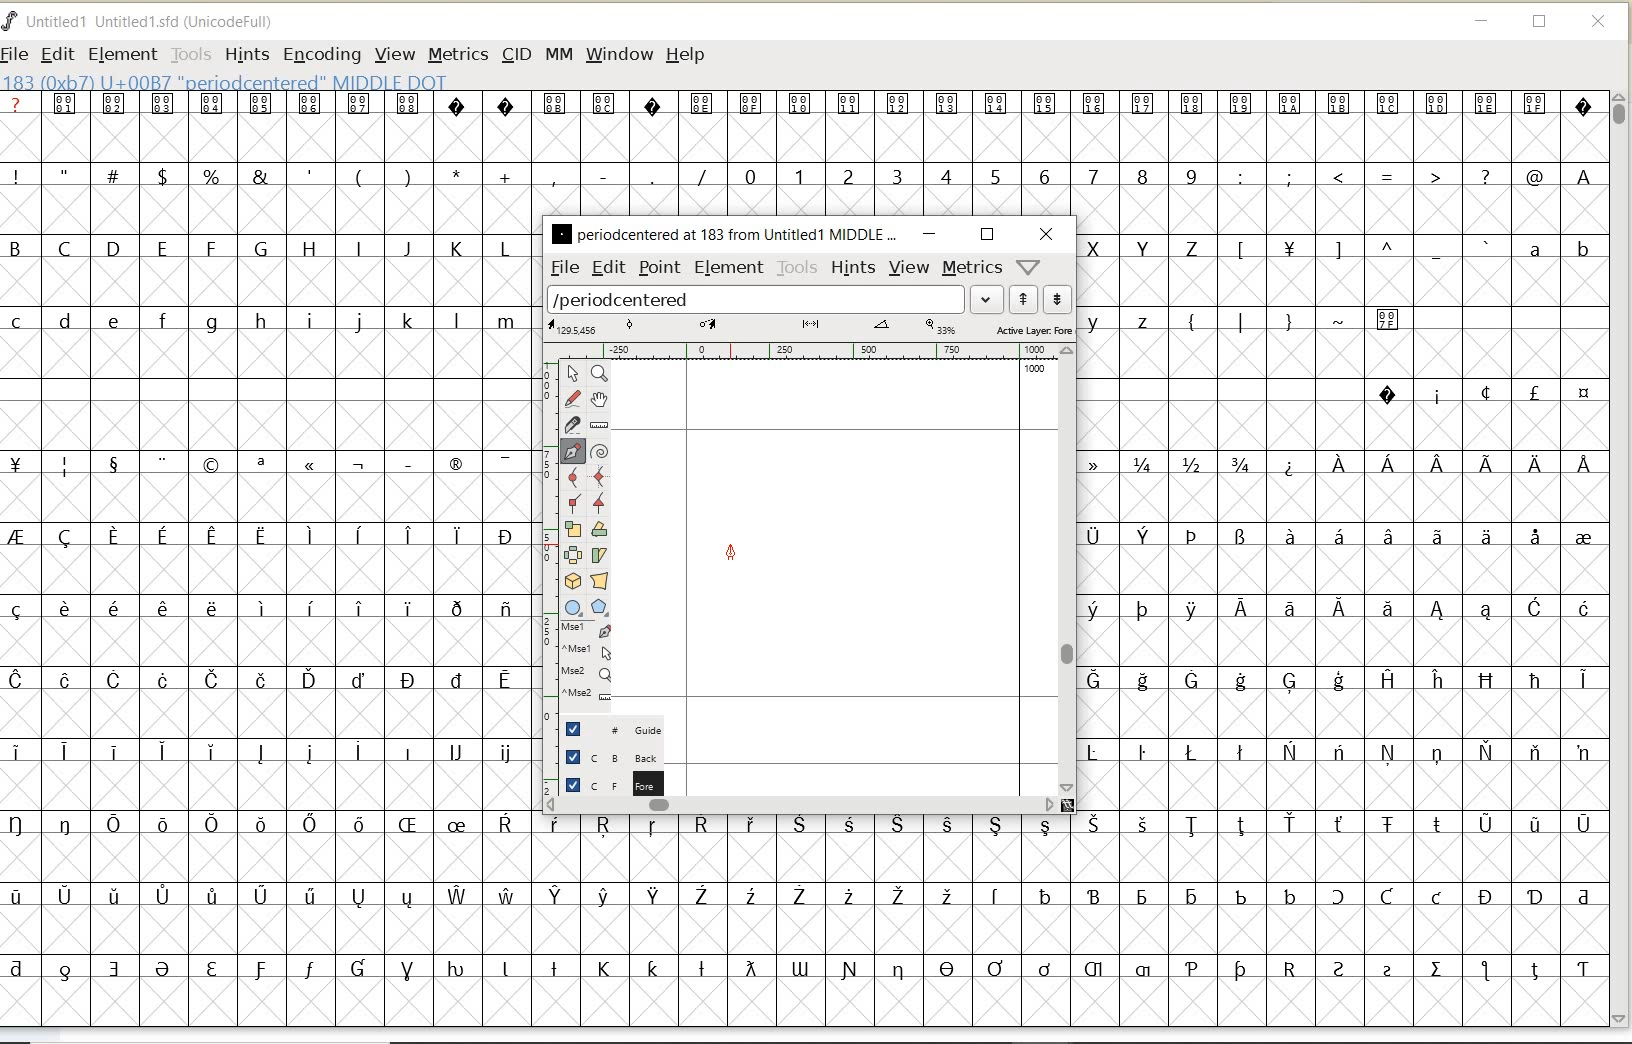  What do you see at coordinates (1600, 22) in the screenshot?
I see `CLOSE` at bounding box center [1600, 22].